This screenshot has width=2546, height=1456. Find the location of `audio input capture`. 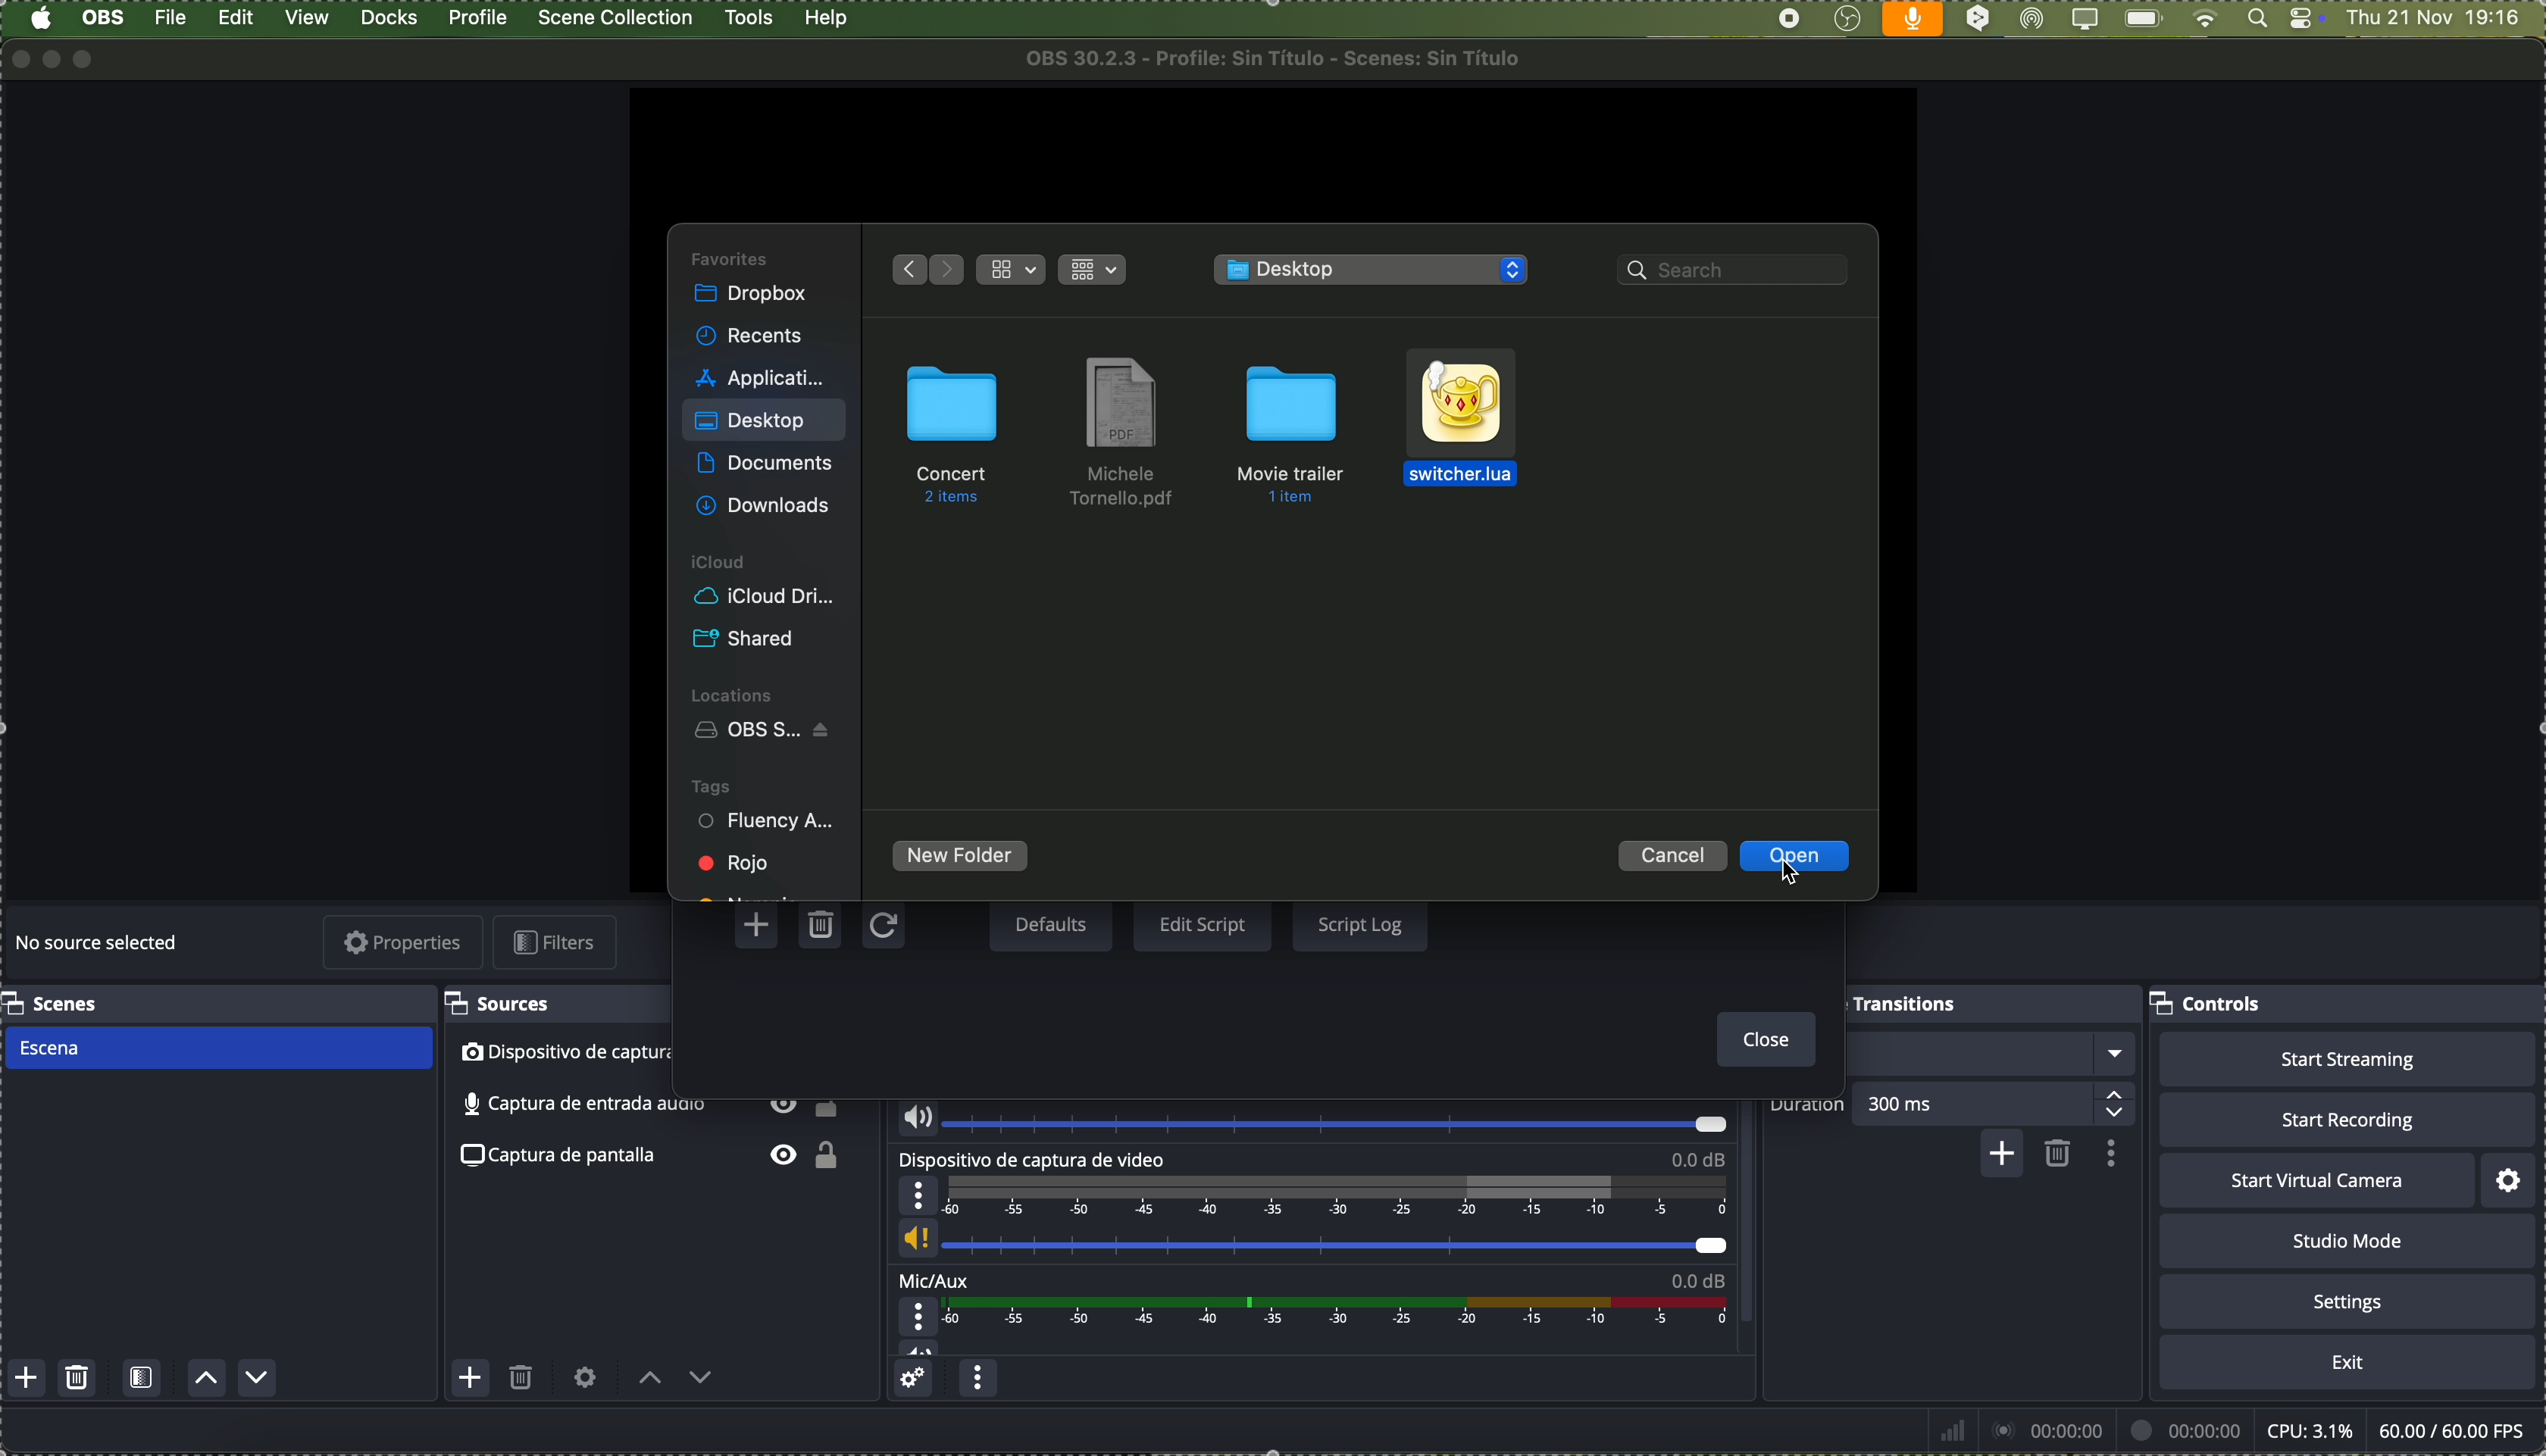

audio input capture is located at coordinates (1308, 1117).